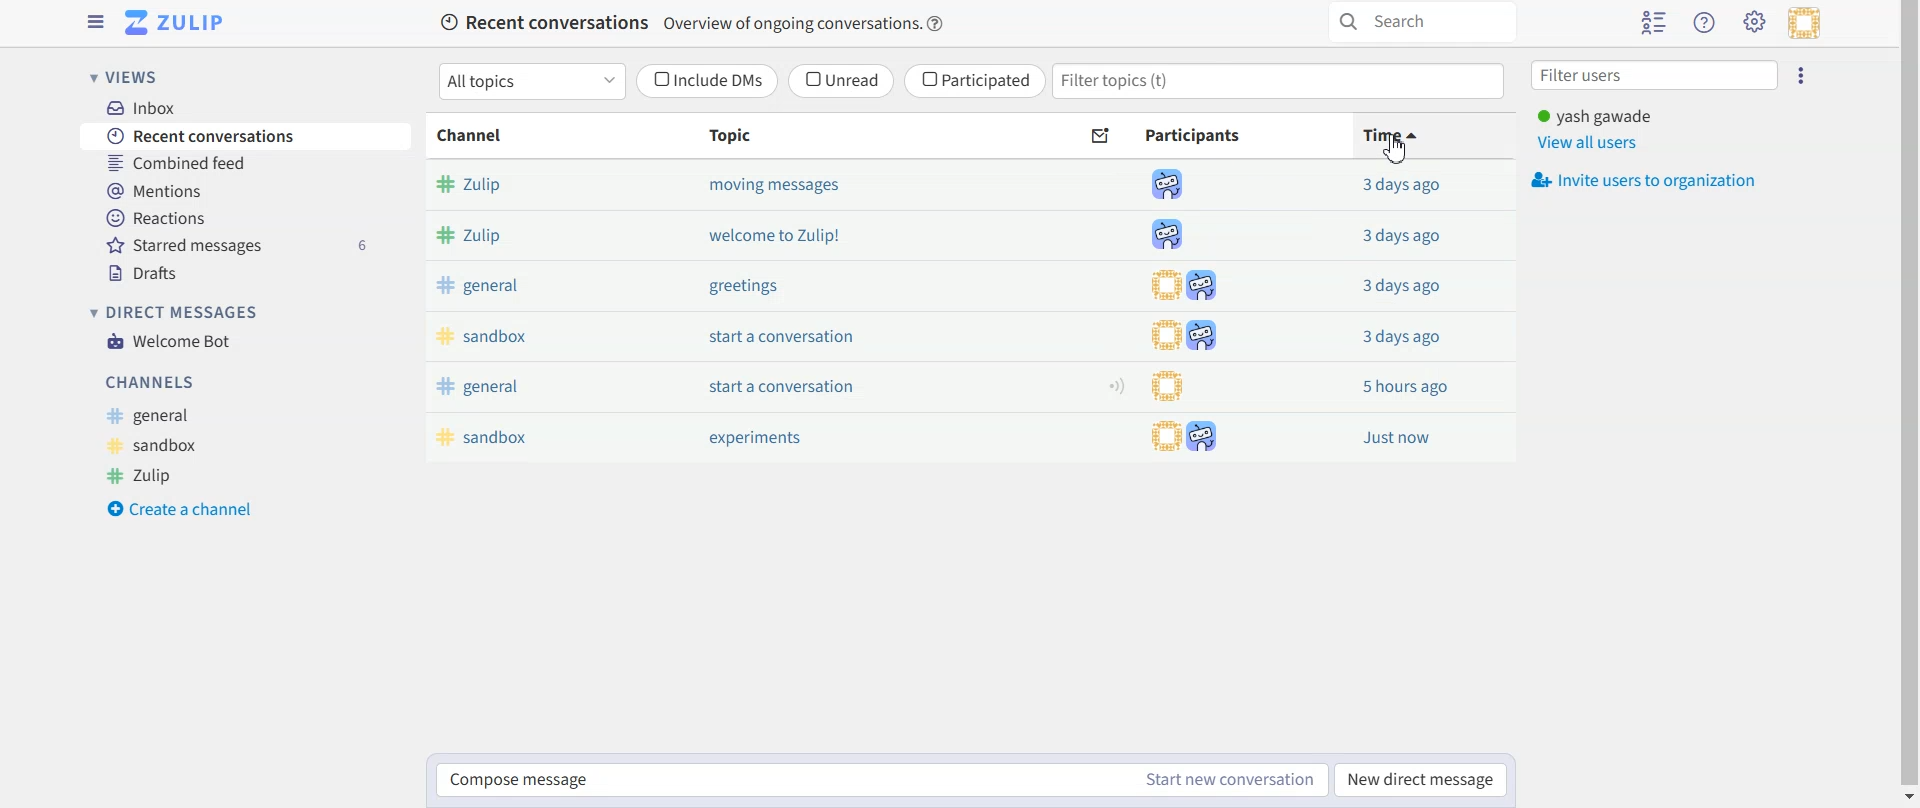 Image resolution: width=1920 pixels, height=808 pixels. I want to click on Sandbox, so click(150, 446).